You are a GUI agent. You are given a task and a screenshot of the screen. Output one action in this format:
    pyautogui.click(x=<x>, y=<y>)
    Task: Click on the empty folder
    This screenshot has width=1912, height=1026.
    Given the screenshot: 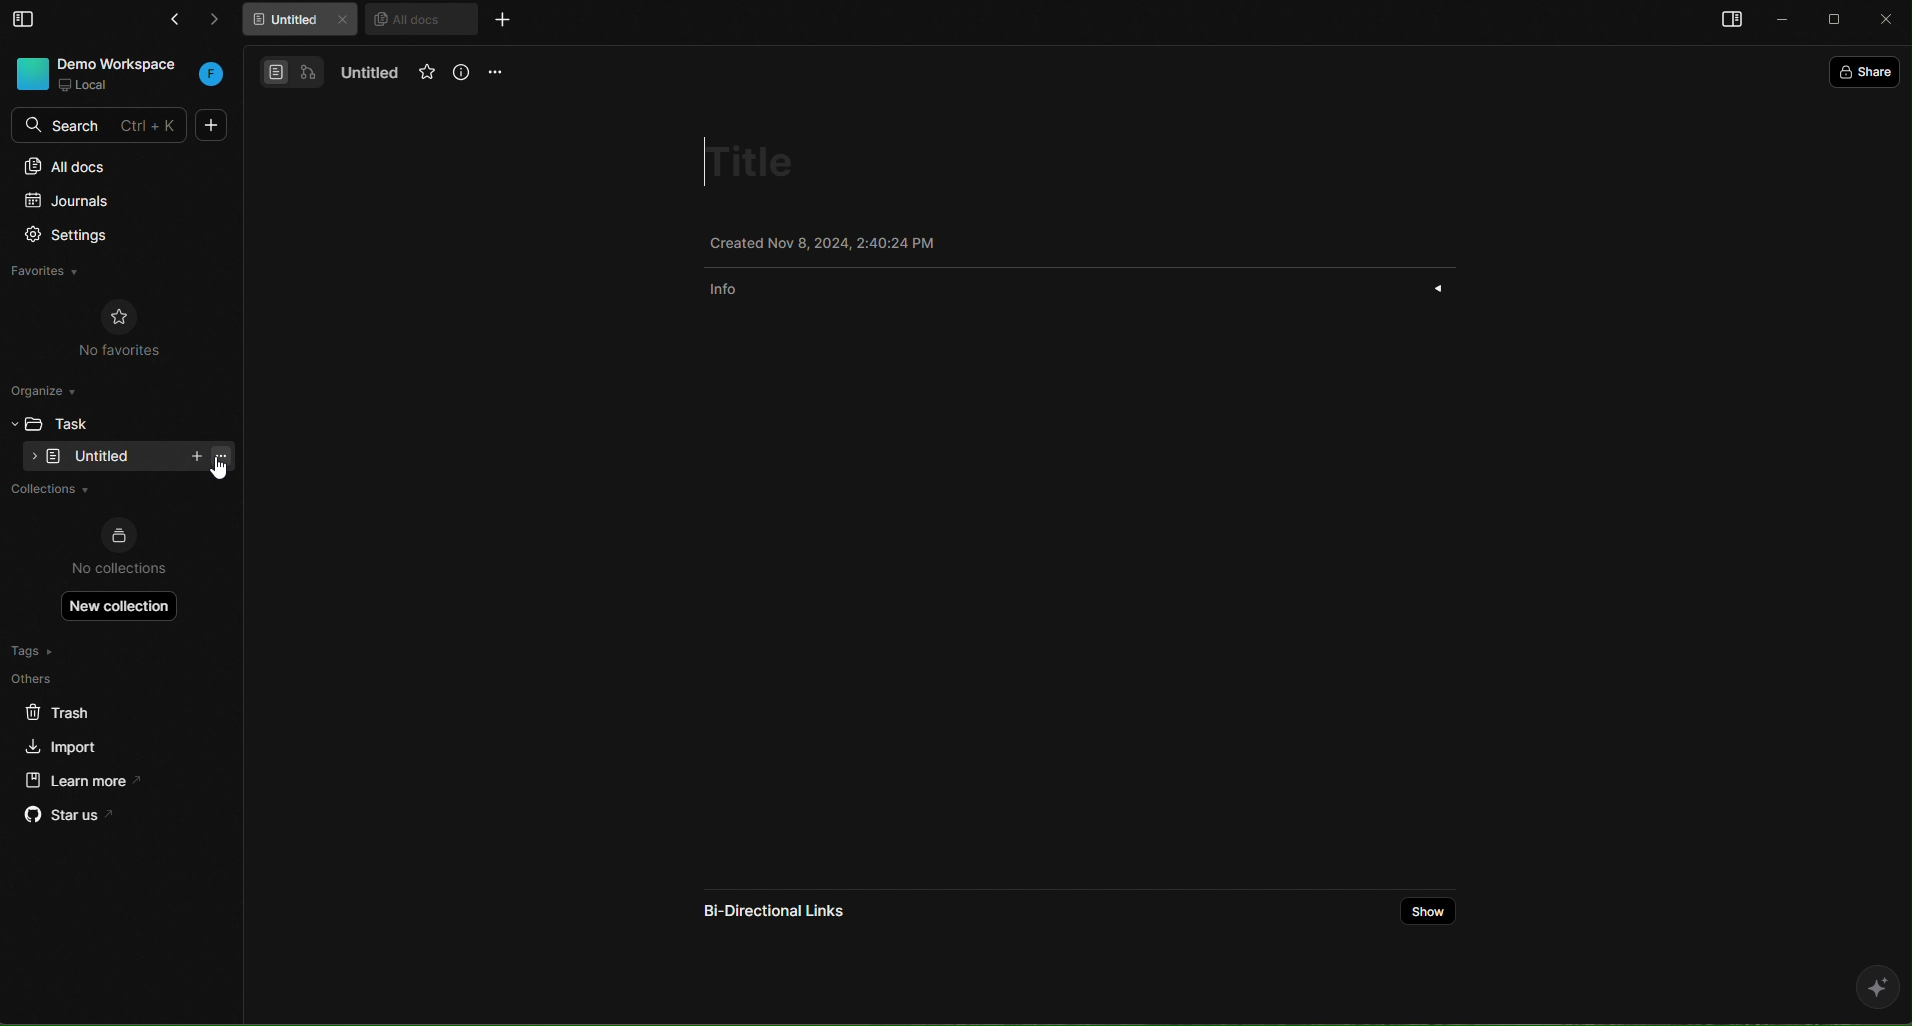 What is the action you would take?
    pyautogui.click(x=103, y=458)
    